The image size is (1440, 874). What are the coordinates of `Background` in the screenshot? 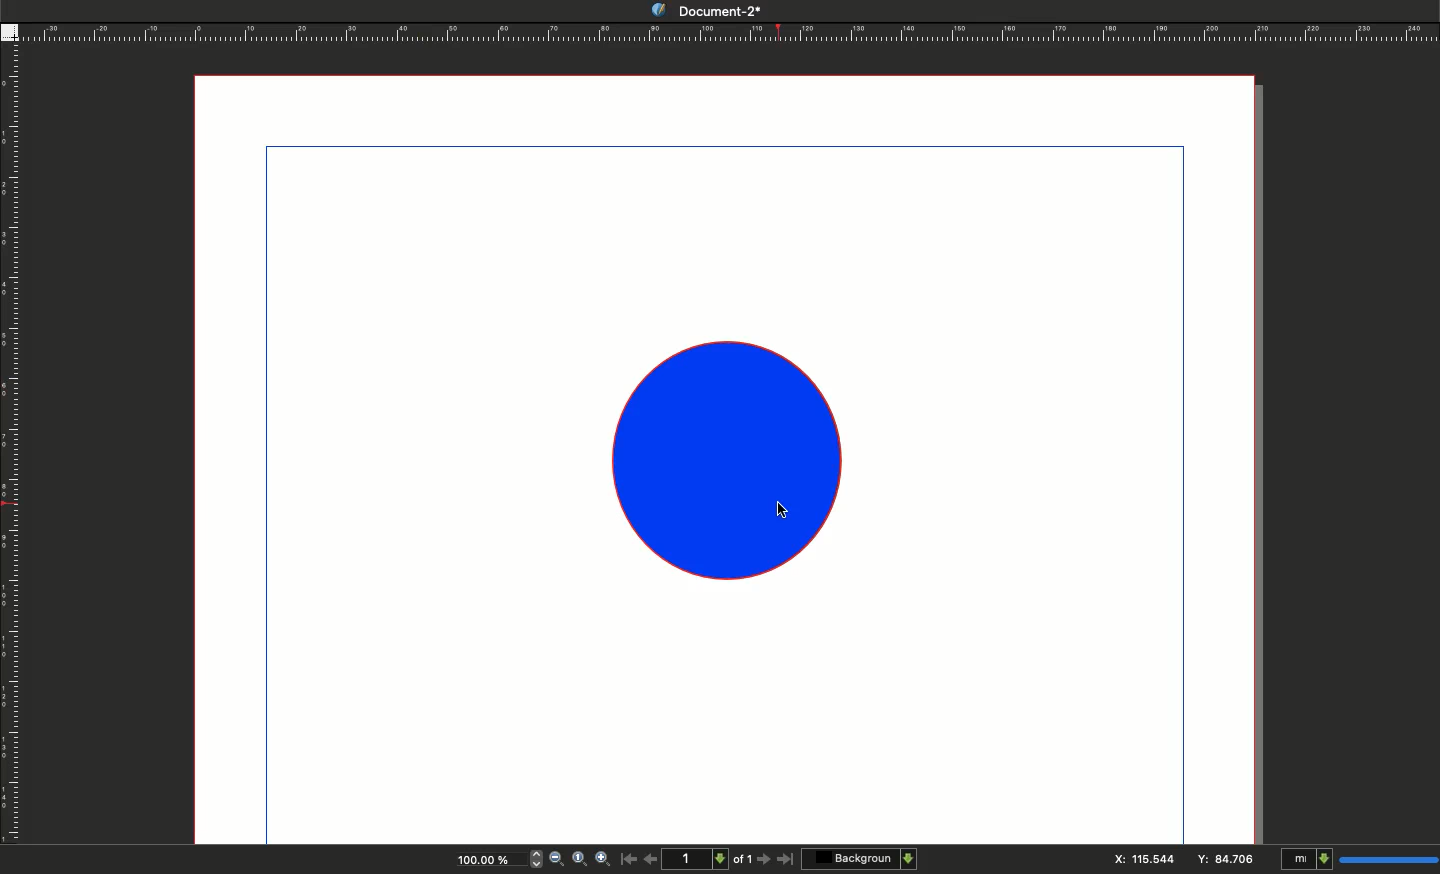 It's located at (861, 858).